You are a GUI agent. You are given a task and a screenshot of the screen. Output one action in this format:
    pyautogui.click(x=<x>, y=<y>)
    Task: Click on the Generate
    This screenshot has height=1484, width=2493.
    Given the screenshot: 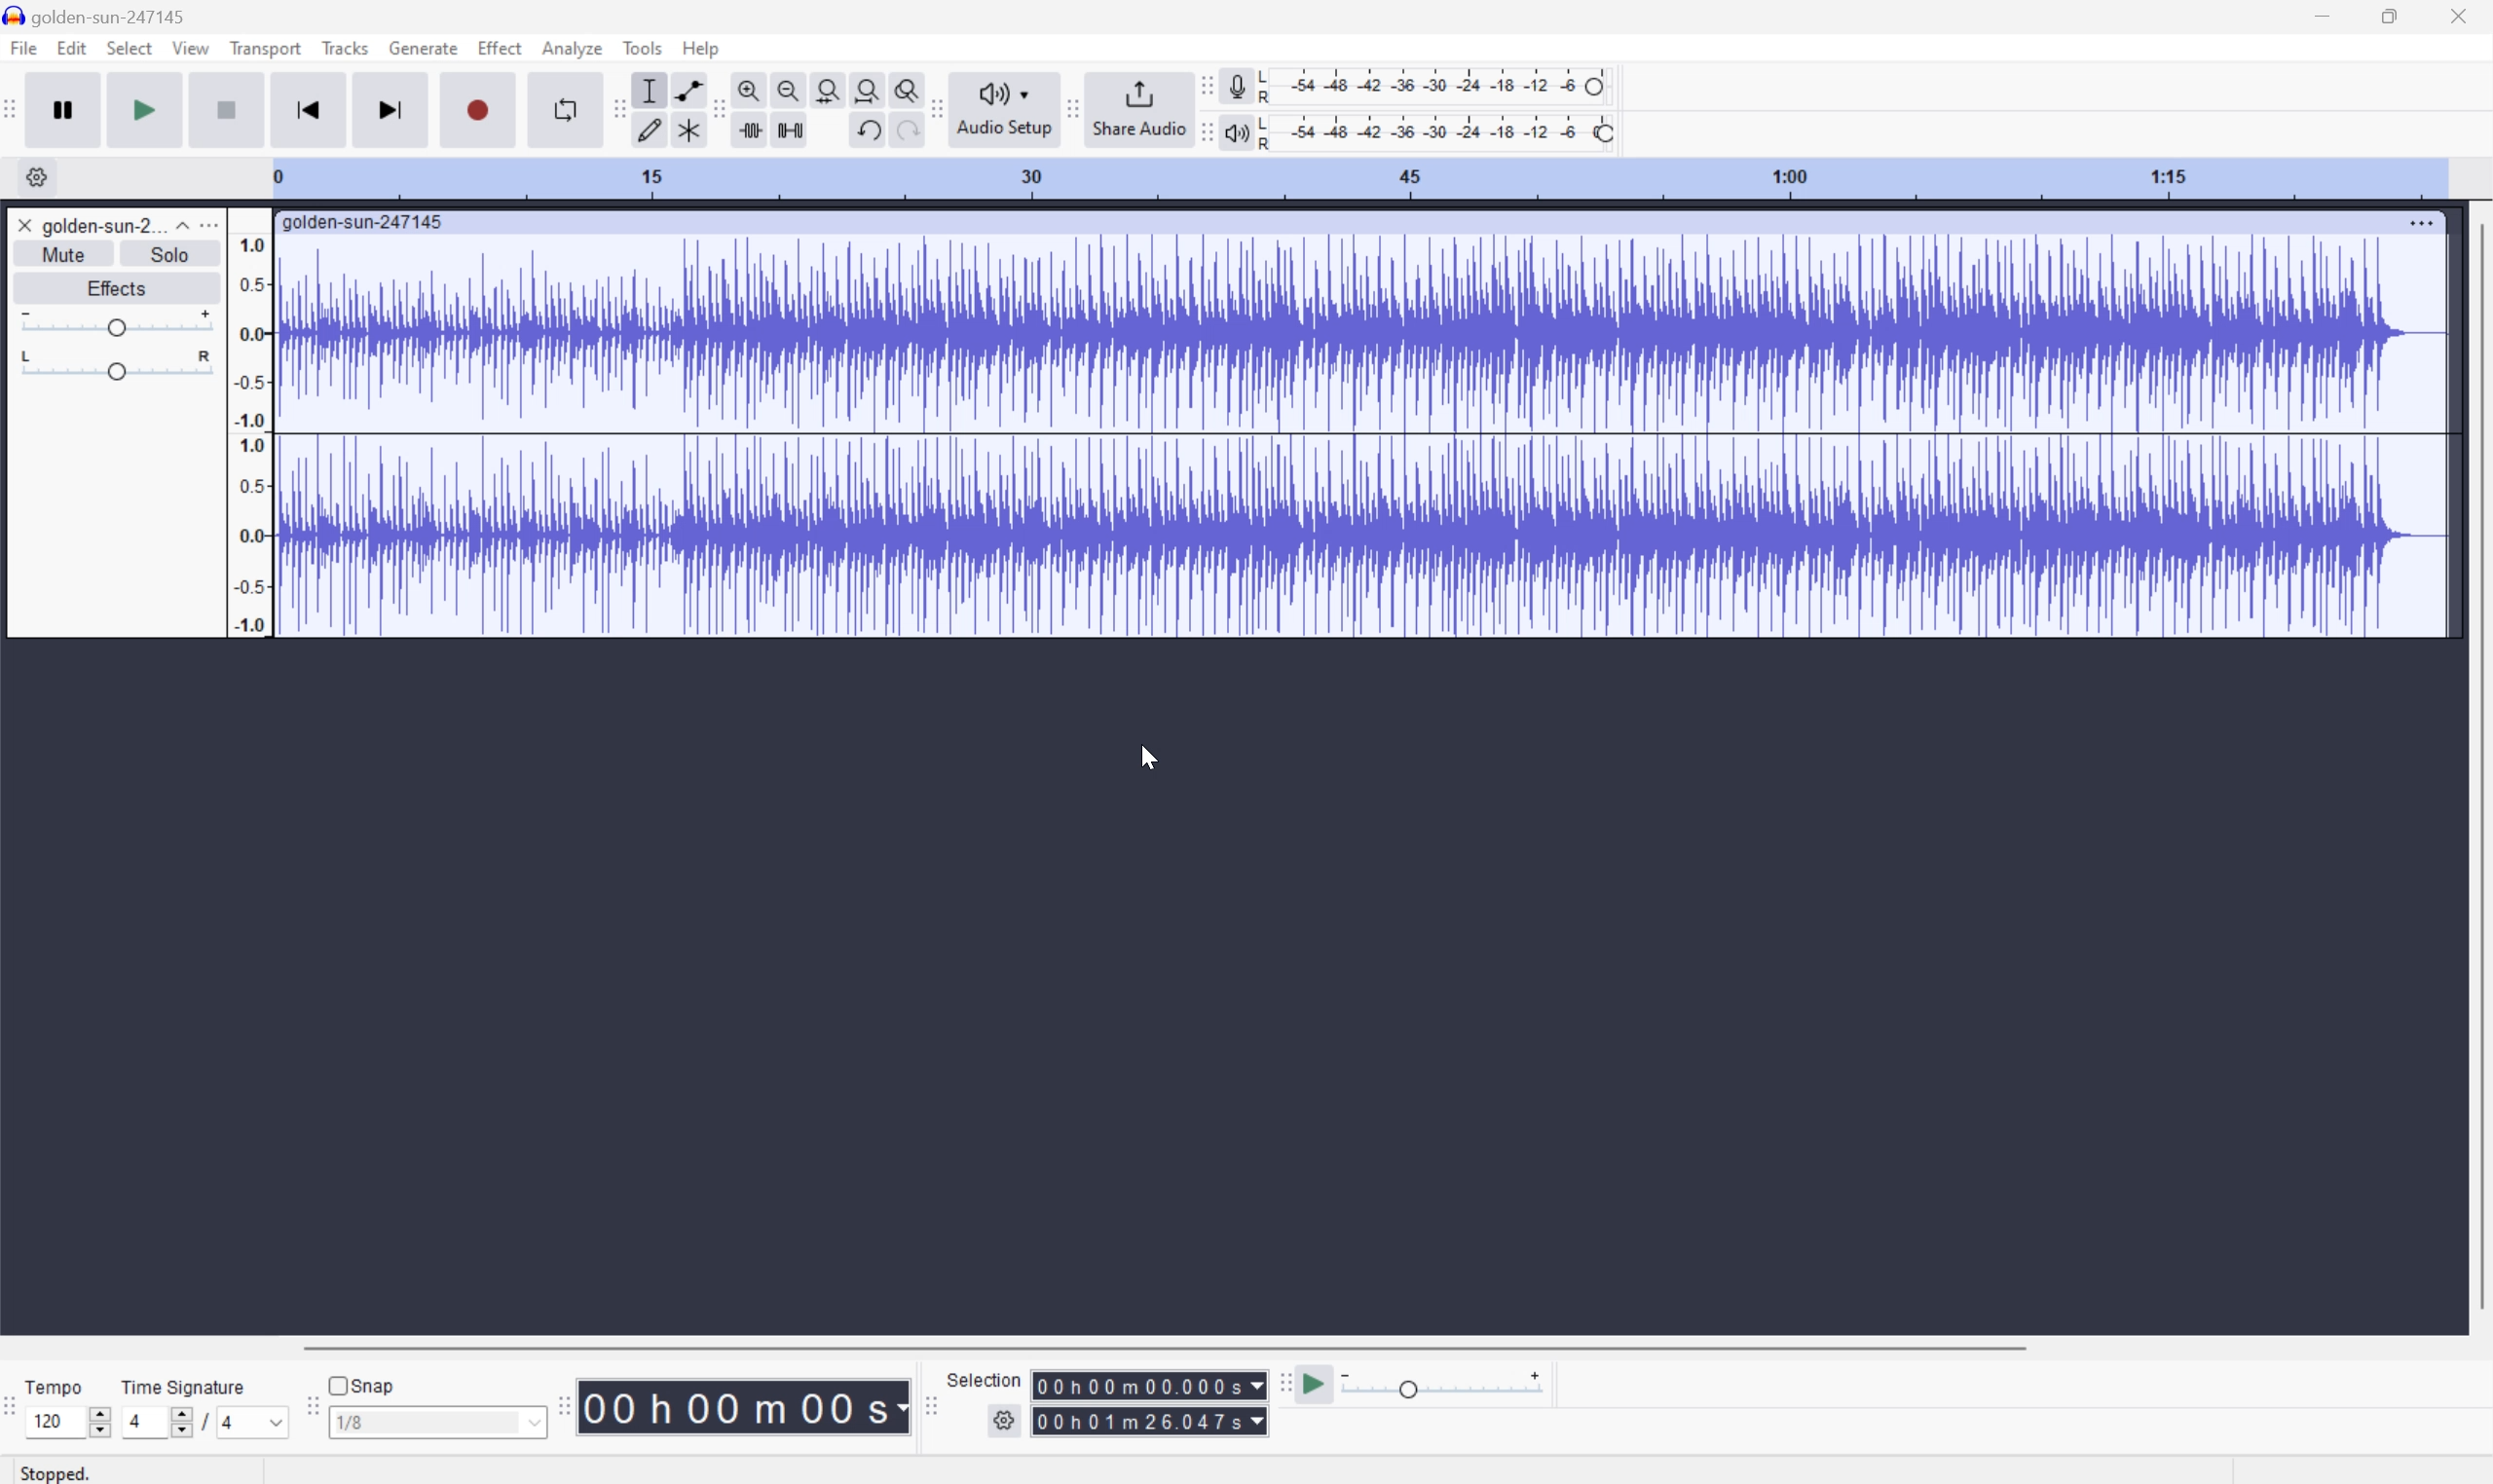 What is the action you would take?
    pyautogui.click(x=426, y=48)
    